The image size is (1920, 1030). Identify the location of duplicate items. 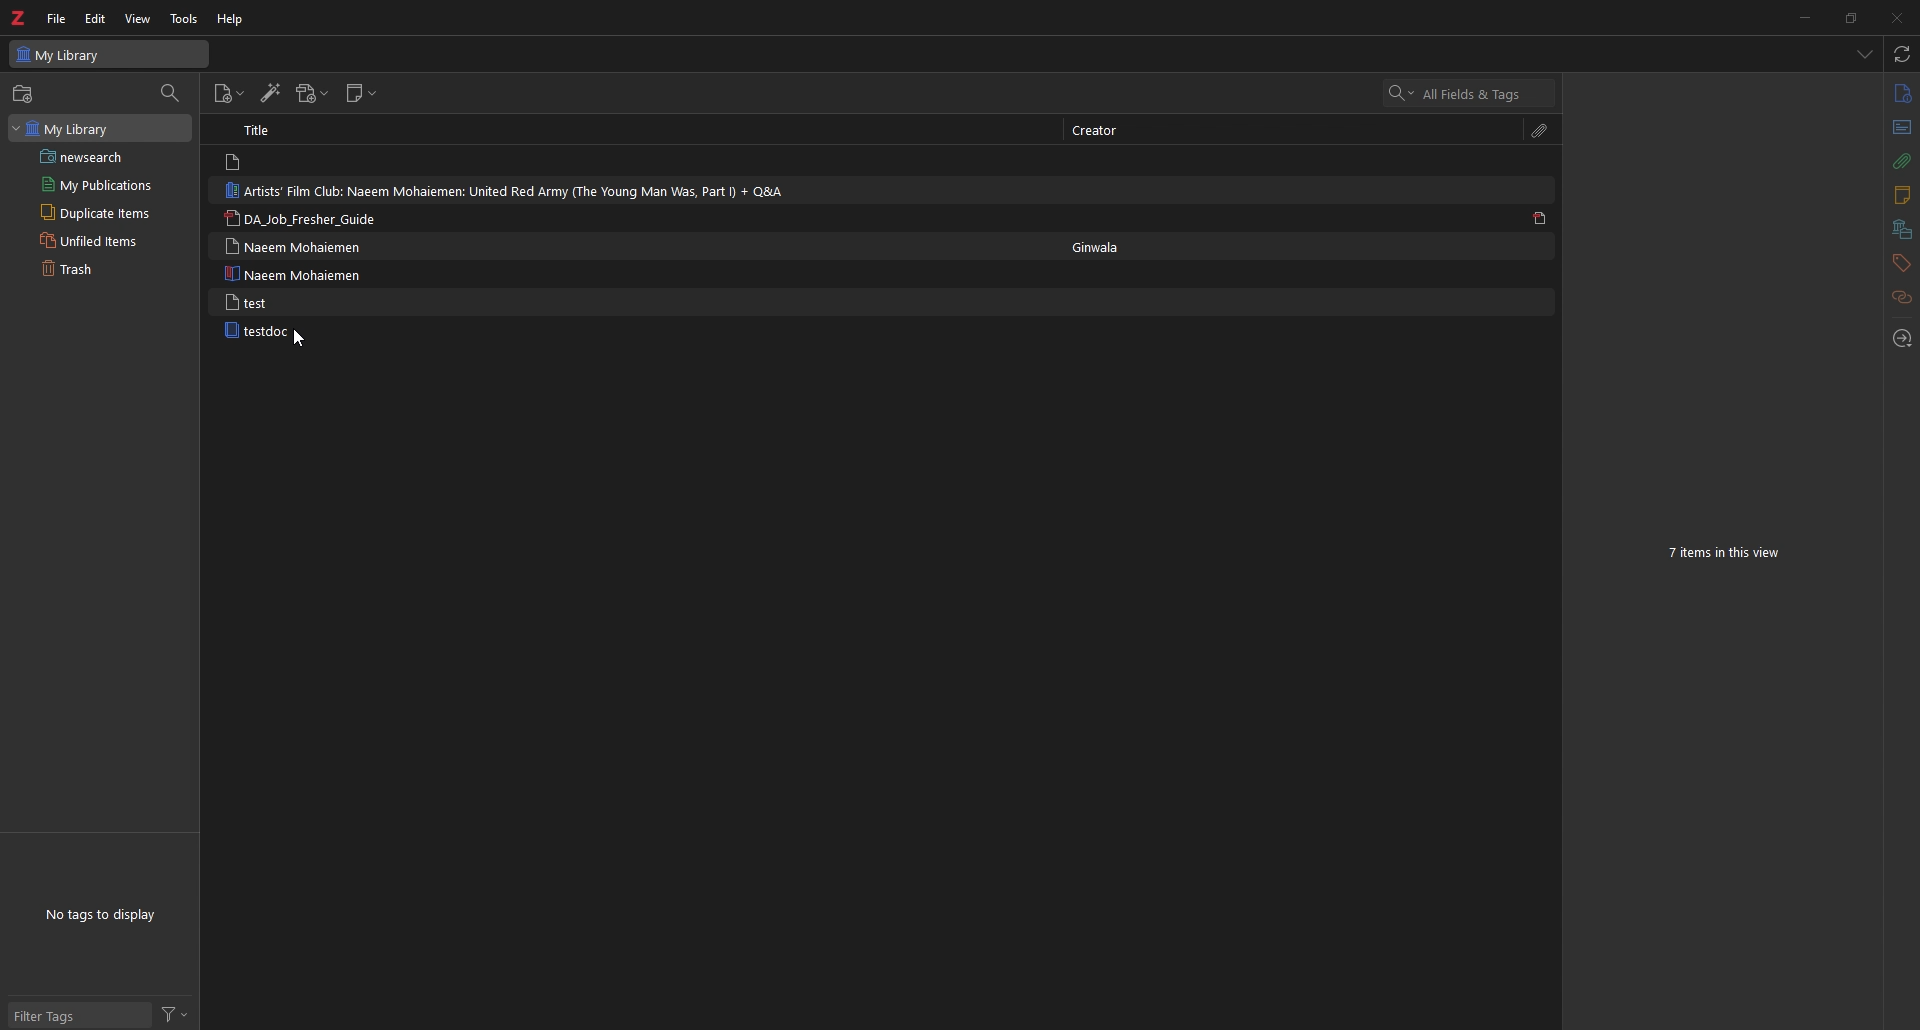
(92, 212).